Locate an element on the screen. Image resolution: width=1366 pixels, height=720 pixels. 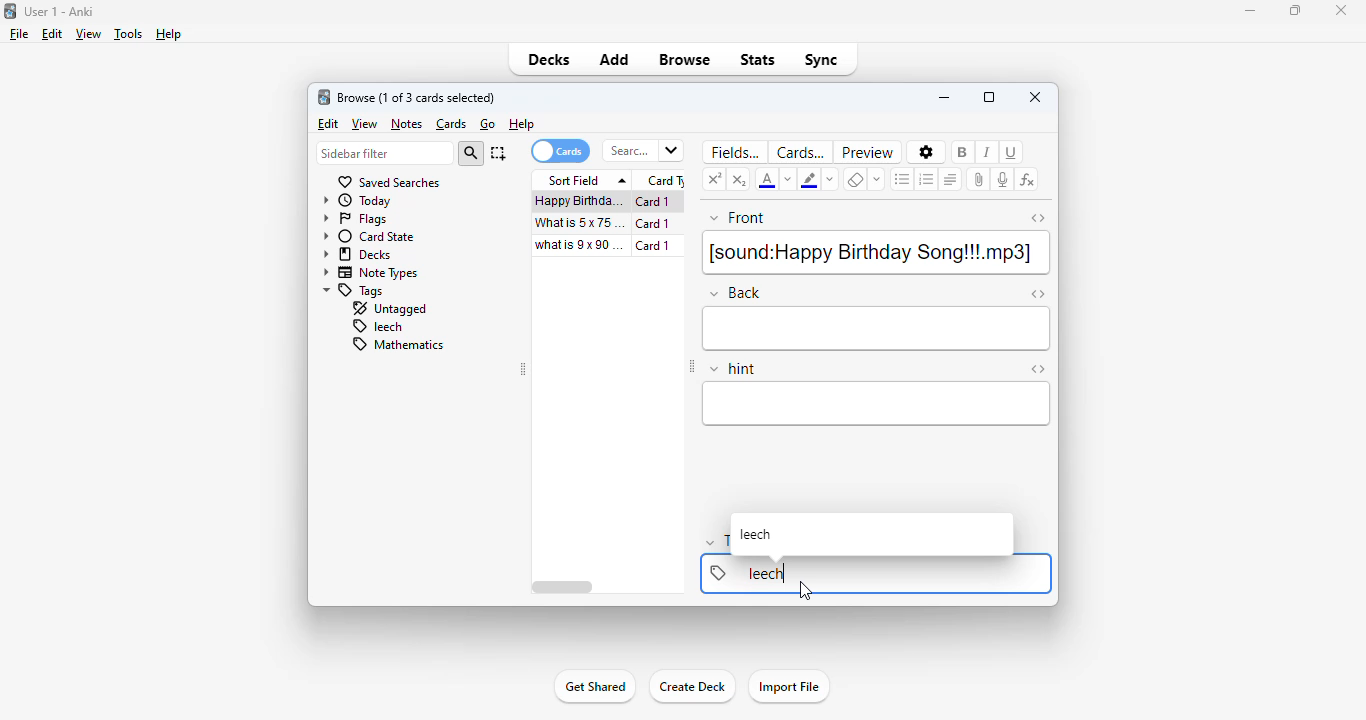
note types is located at coordinates (371, 274).